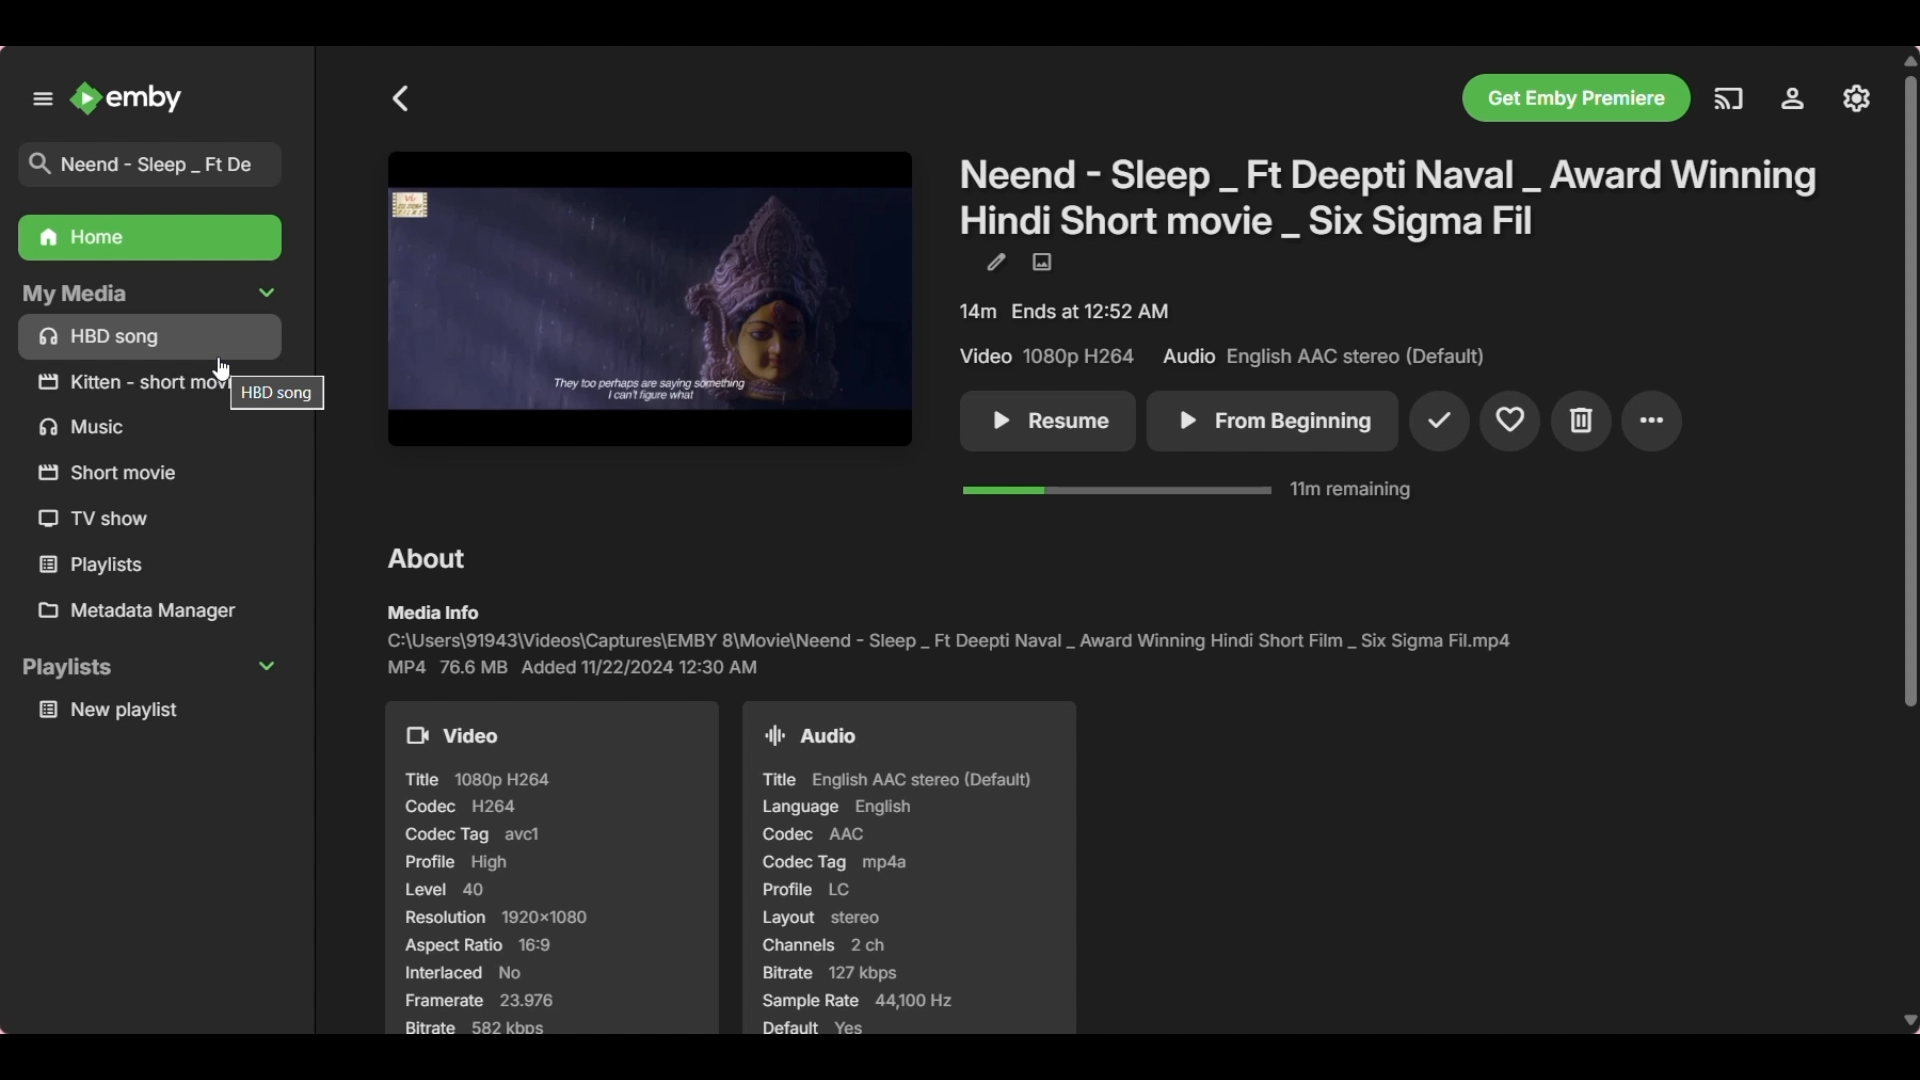 The width and height of the screenshot is (1920, 1080). What do you see at coordinates (88, 427) in the screenshot?
I see `` at bounding box center [88, 427].